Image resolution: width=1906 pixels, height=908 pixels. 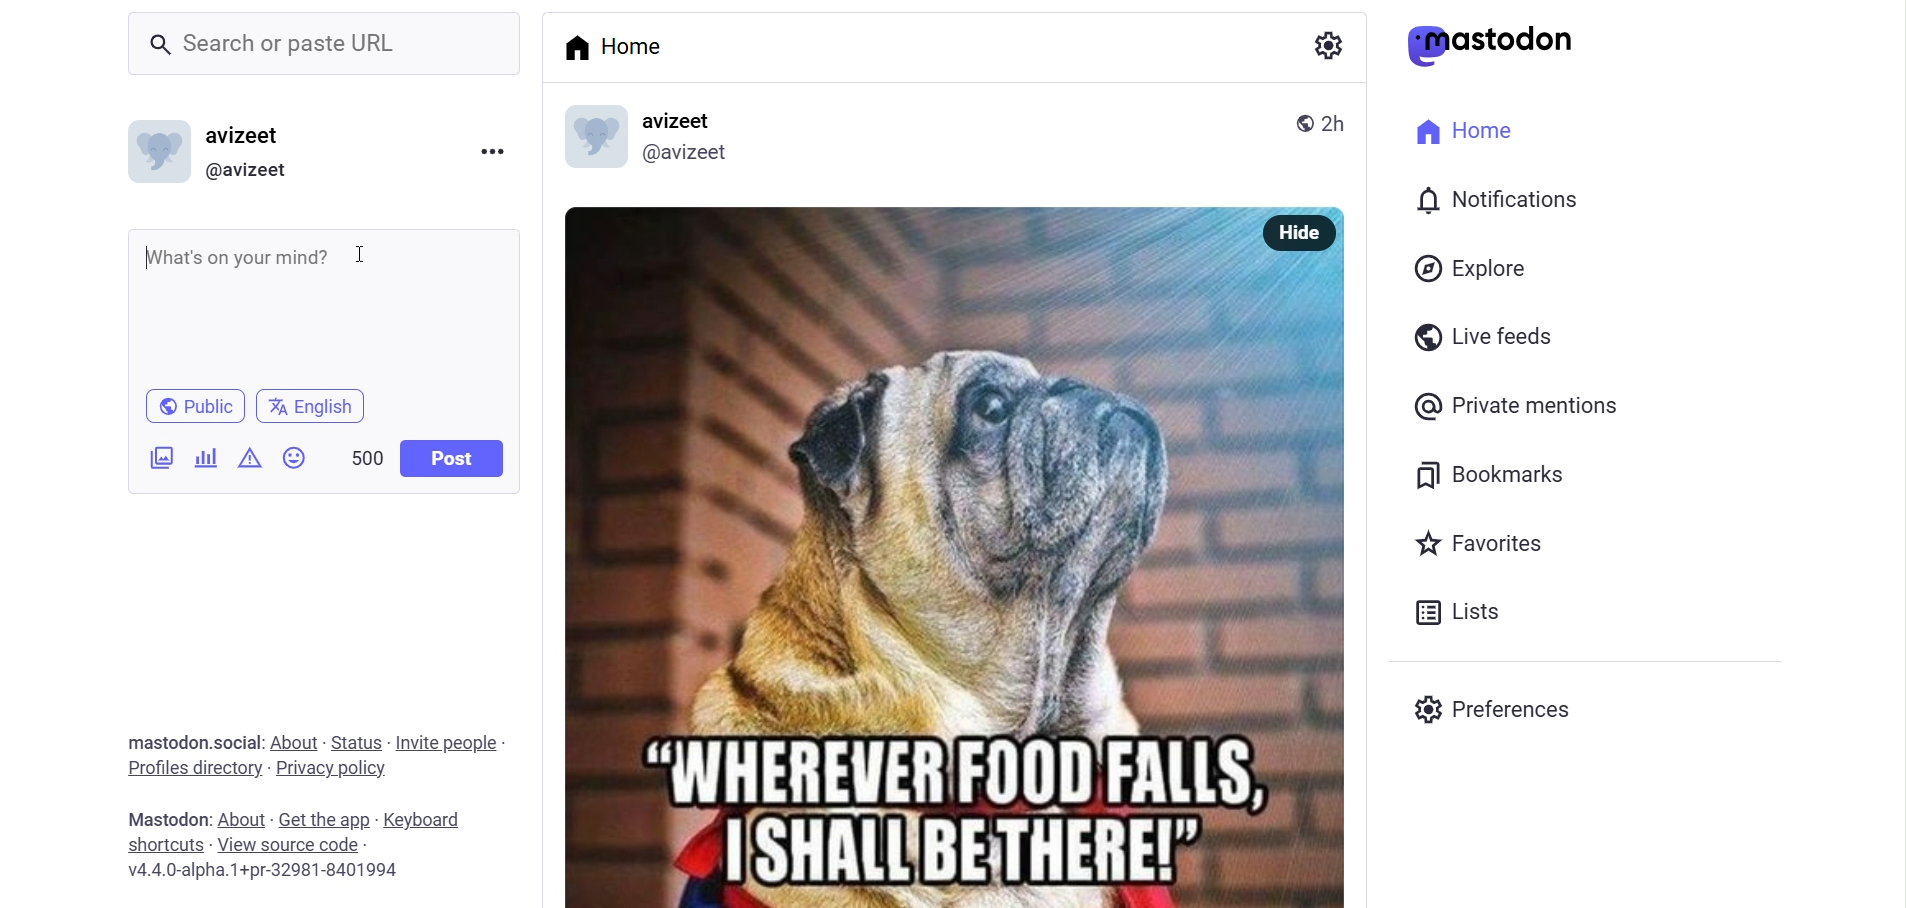 What do you see at coordinates (198, 404) in the screenshot?
I see `® Public` at bounding box center [198, 404].